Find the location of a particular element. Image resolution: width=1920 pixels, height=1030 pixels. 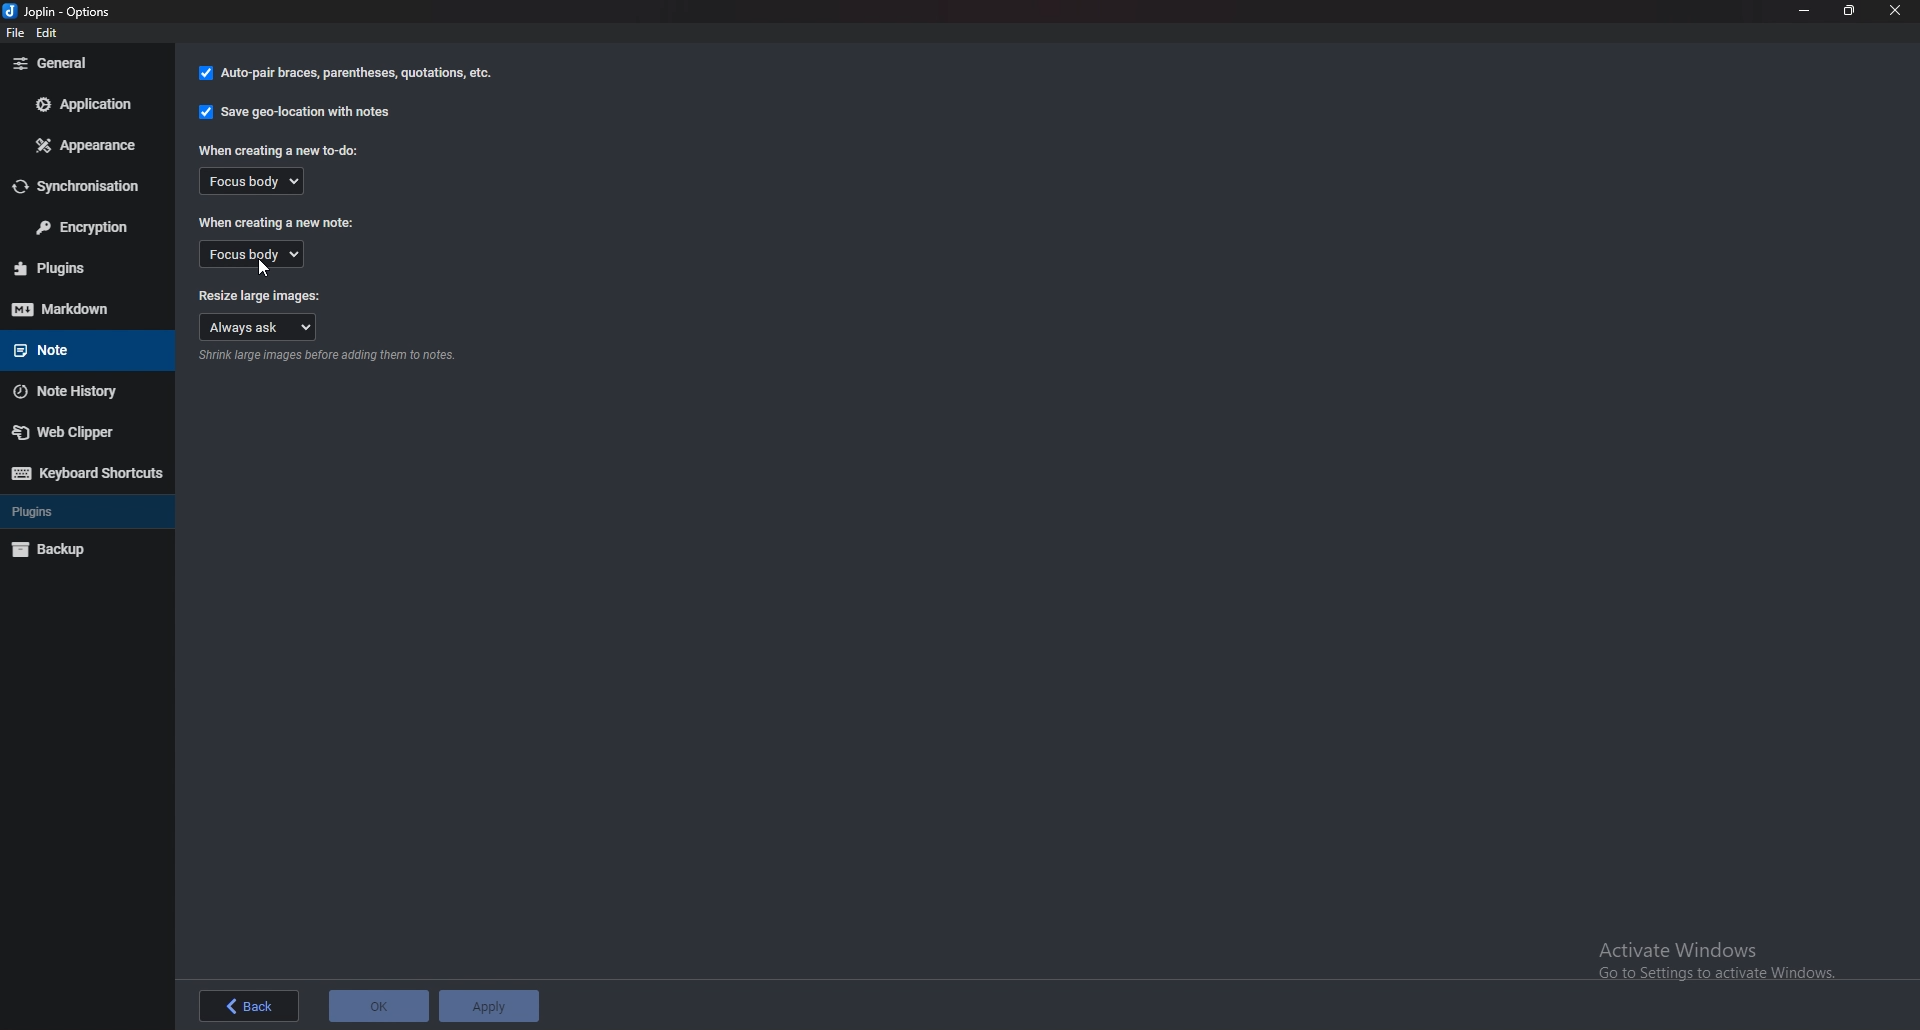

Application is located at coordinates (81, 103).